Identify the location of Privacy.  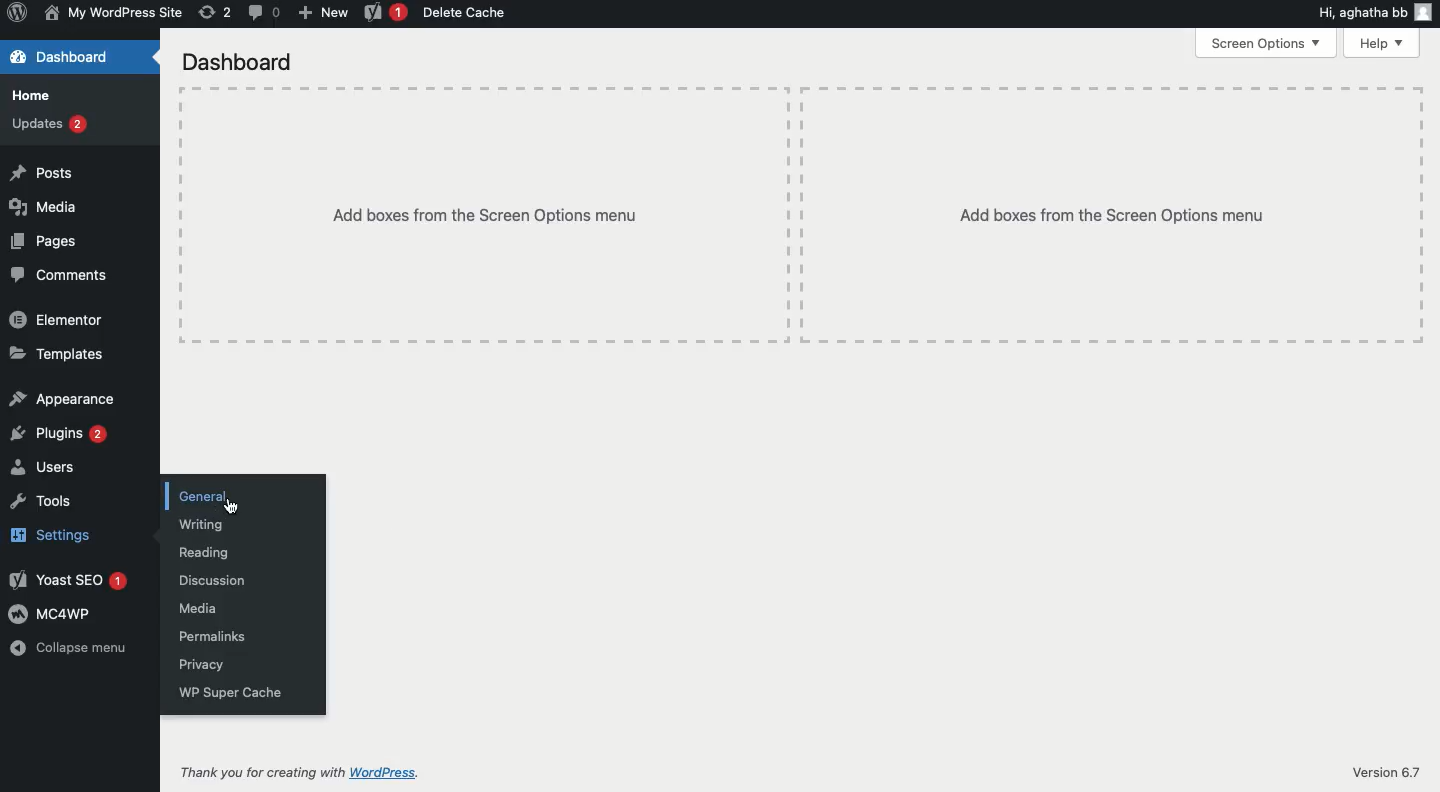
(202, 665).